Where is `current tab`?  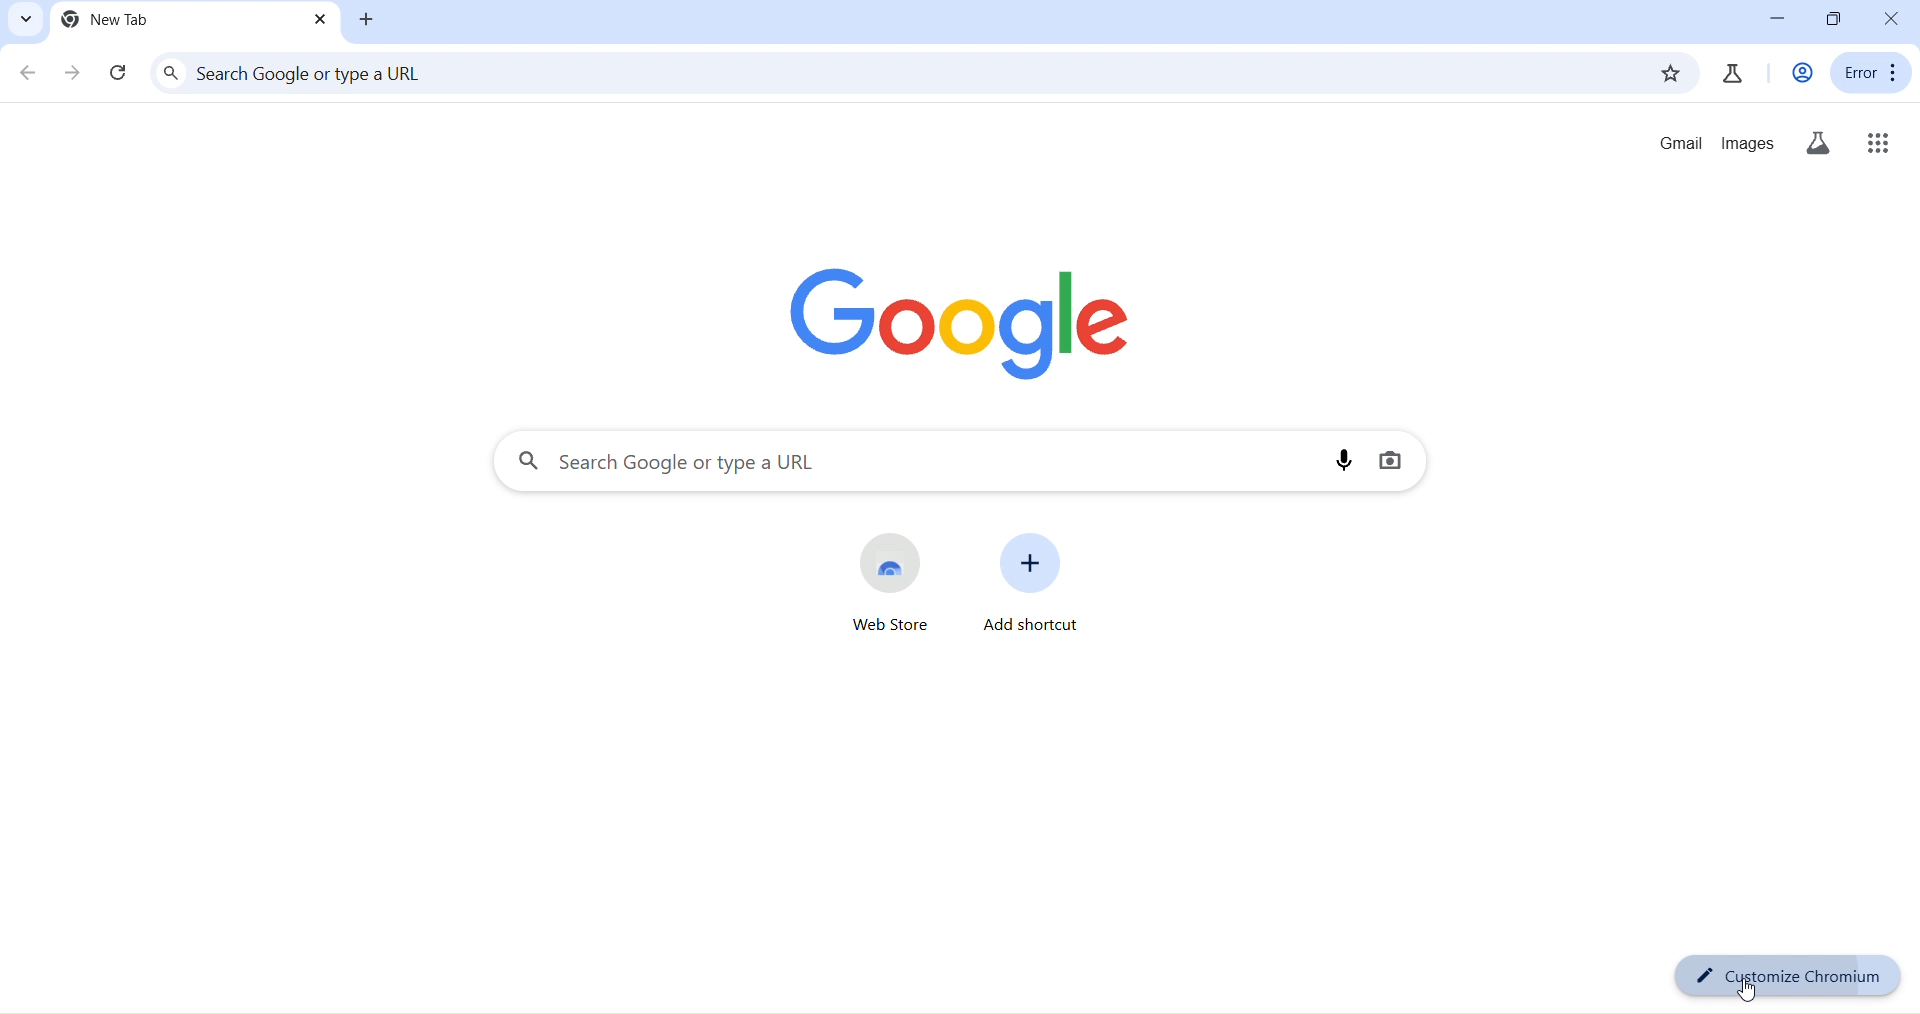
current tab is located at coordinates (112, 18).